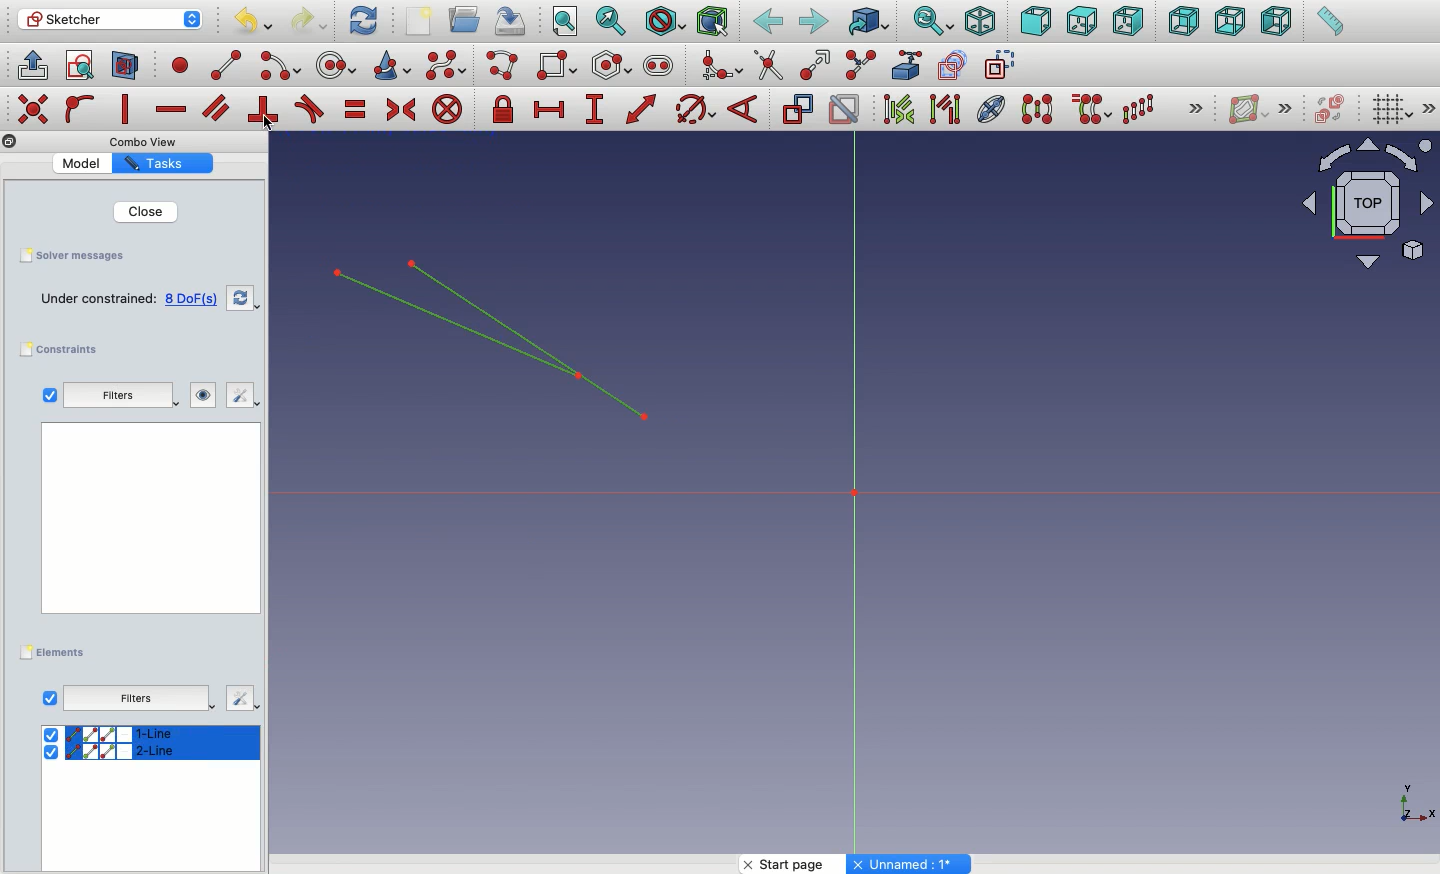  What do you see at coordinates (1003, 66) in the screenshot?
I see `construction geometry` at bounding box center [1003, 66].